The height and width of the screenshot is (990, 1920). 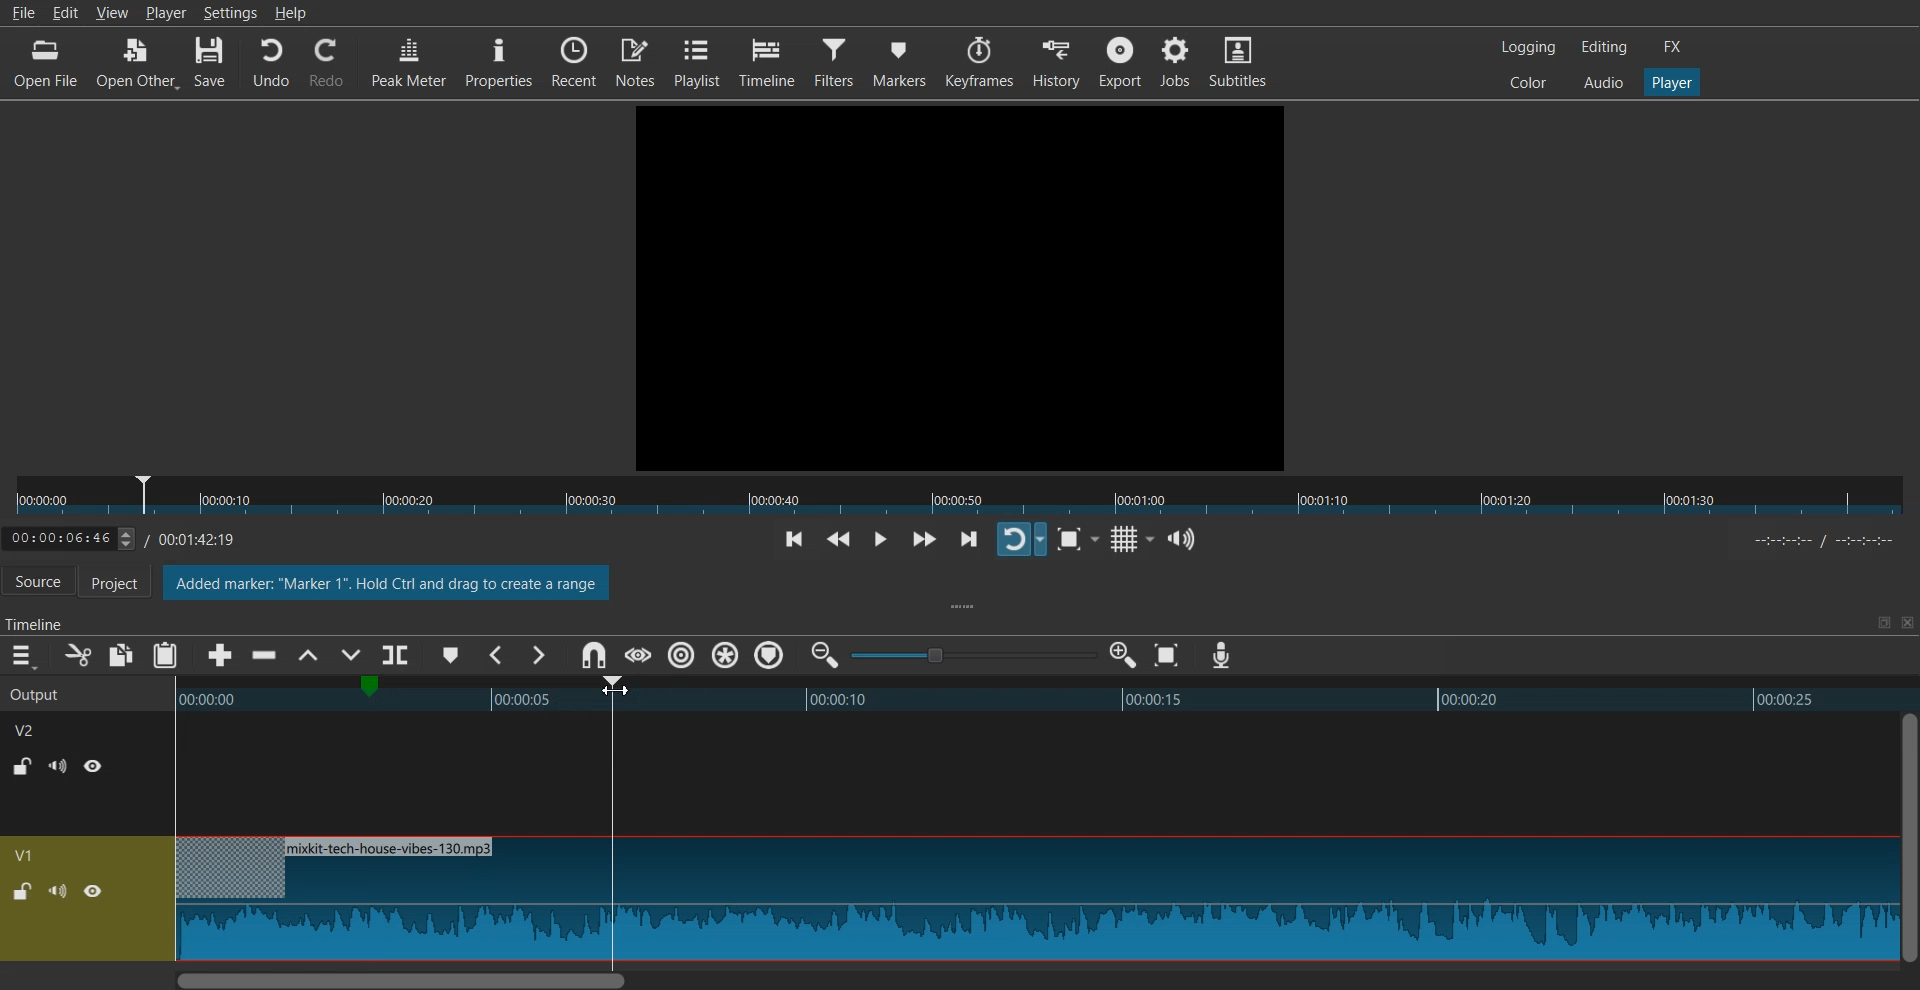 What do you see at coordinates (122, 655) in the screenshot?
I see `Copy` at bounding box center [122, 655].